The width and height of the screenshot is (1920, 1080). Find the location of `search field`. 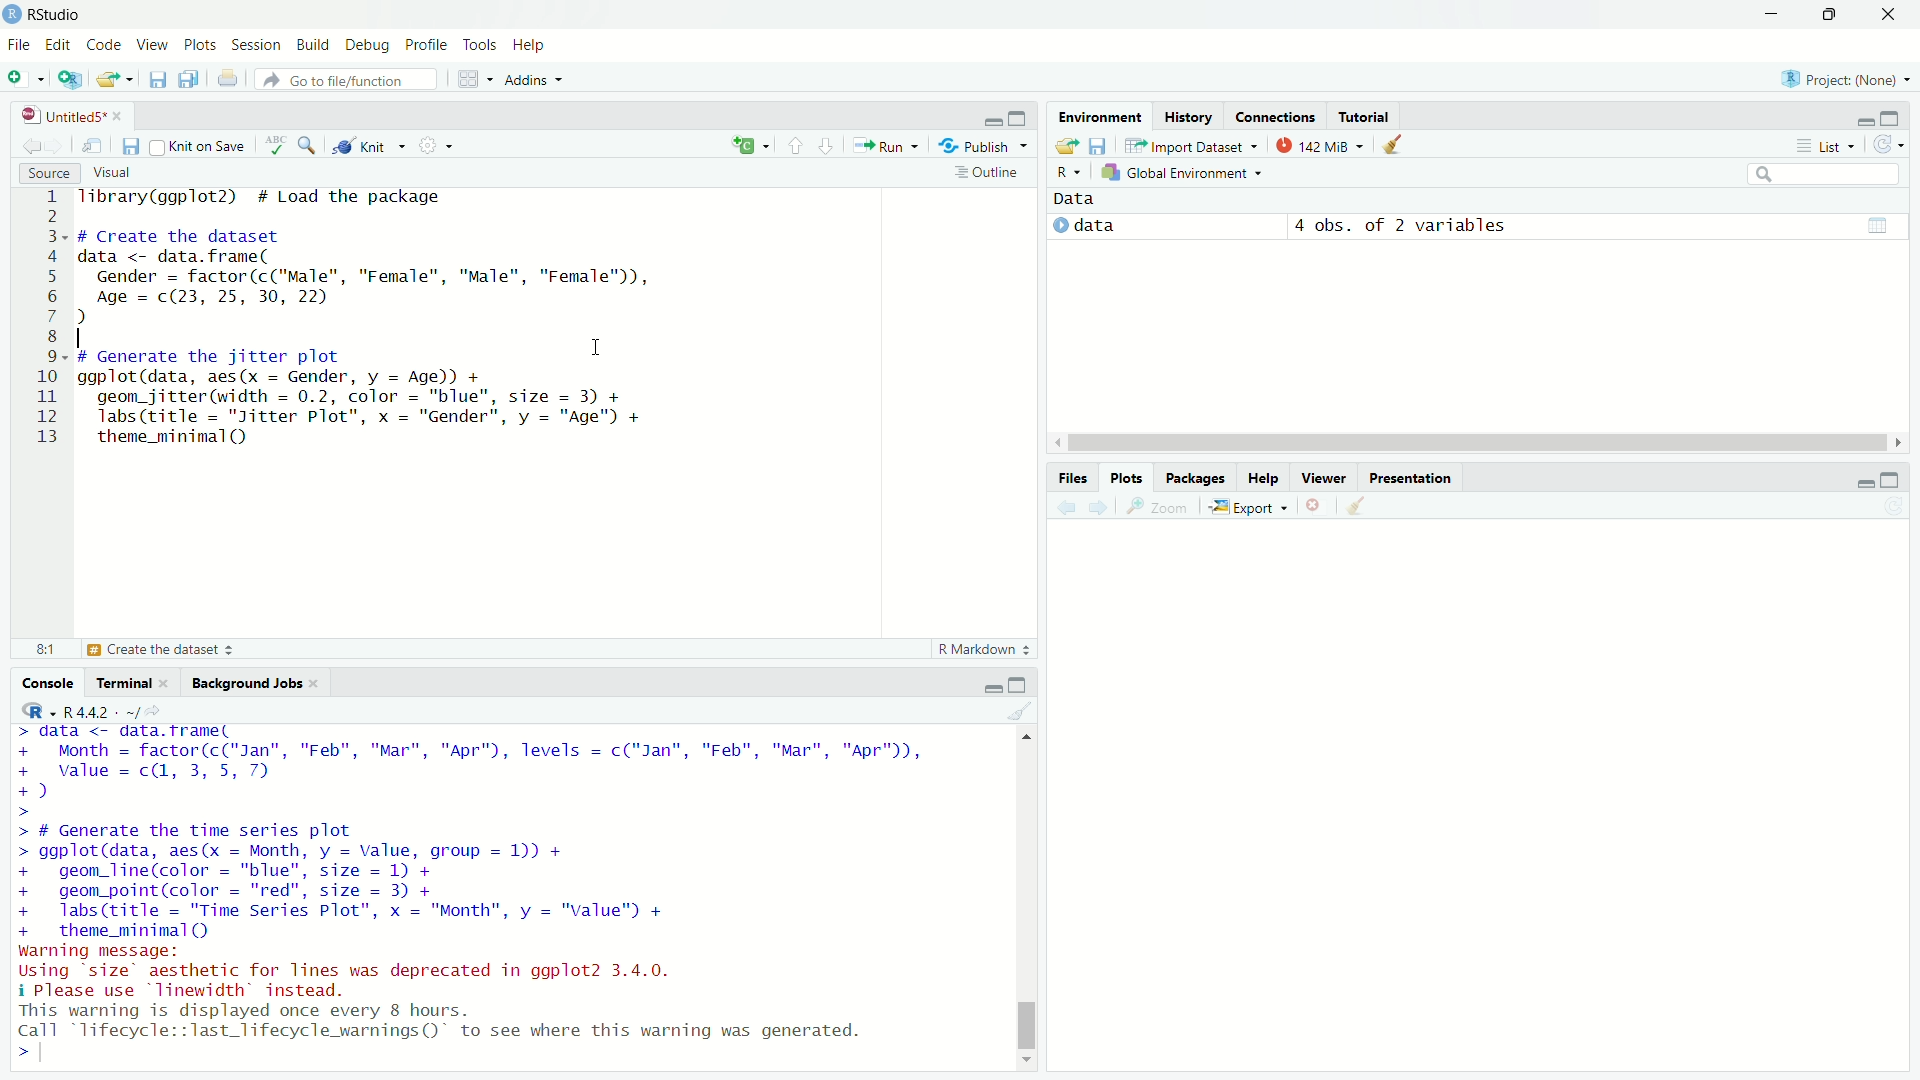

search field is located at coordinates (1830, 175).